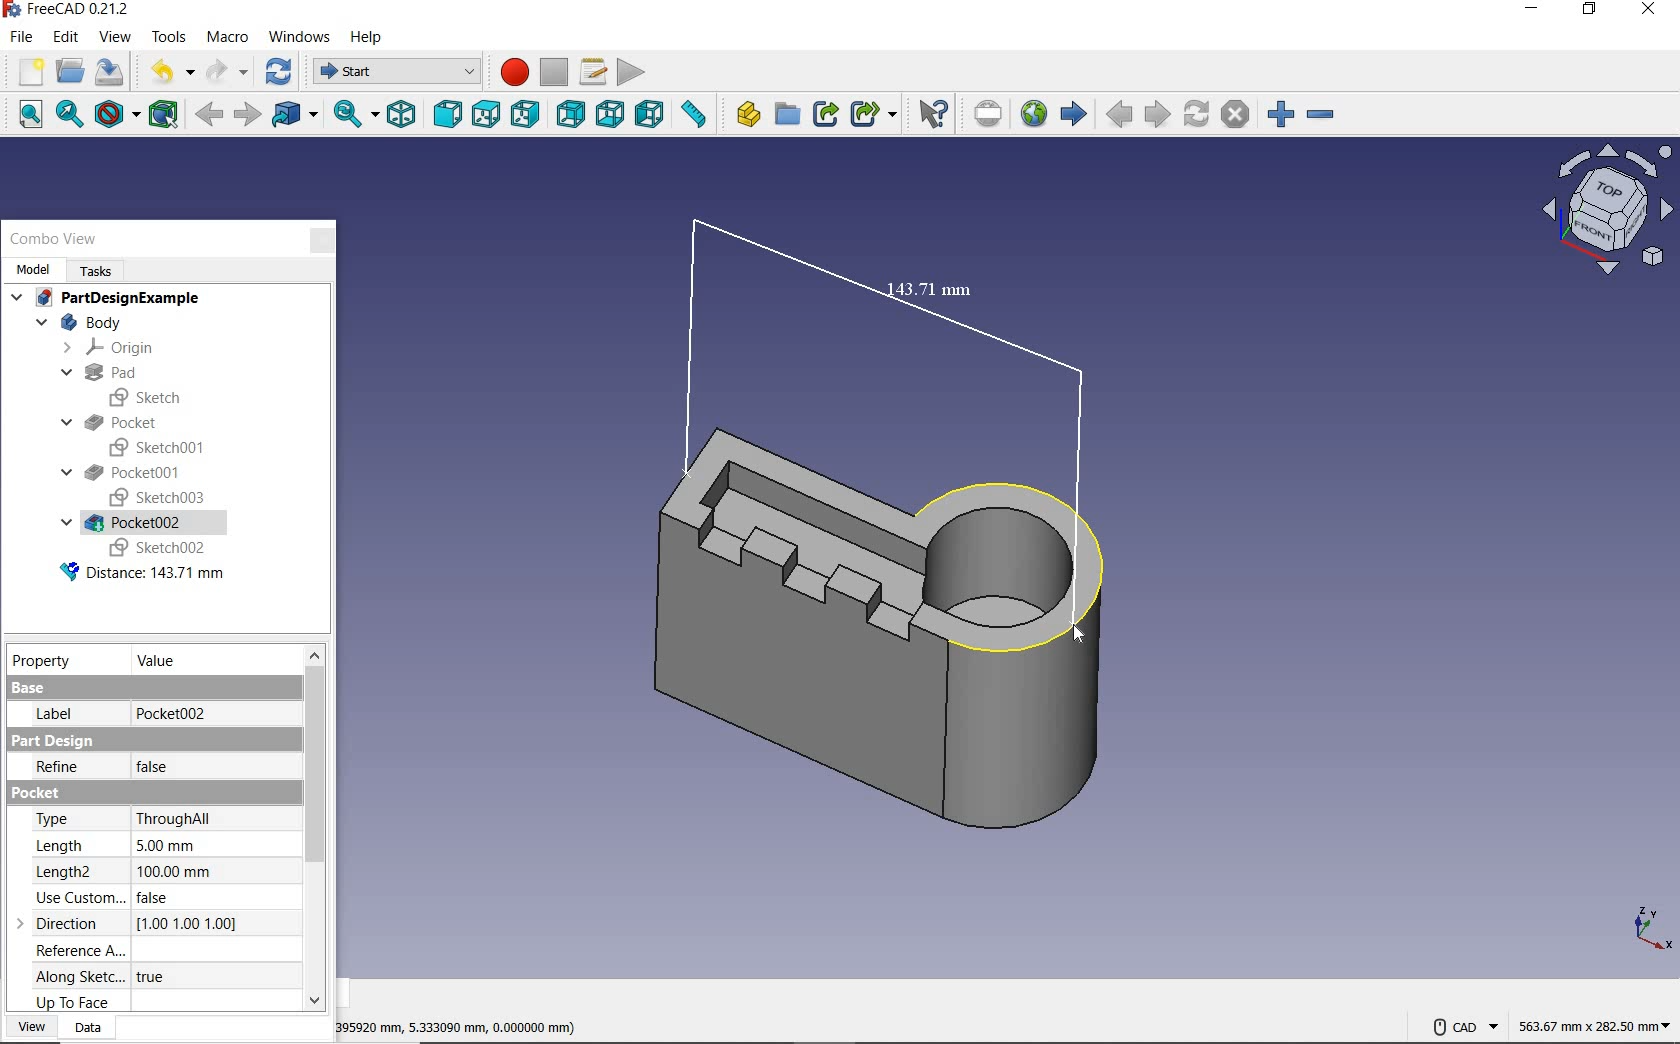  Describe the element at coordinates (320, 830) in the screenshot. I see `scrollbar` at that location.